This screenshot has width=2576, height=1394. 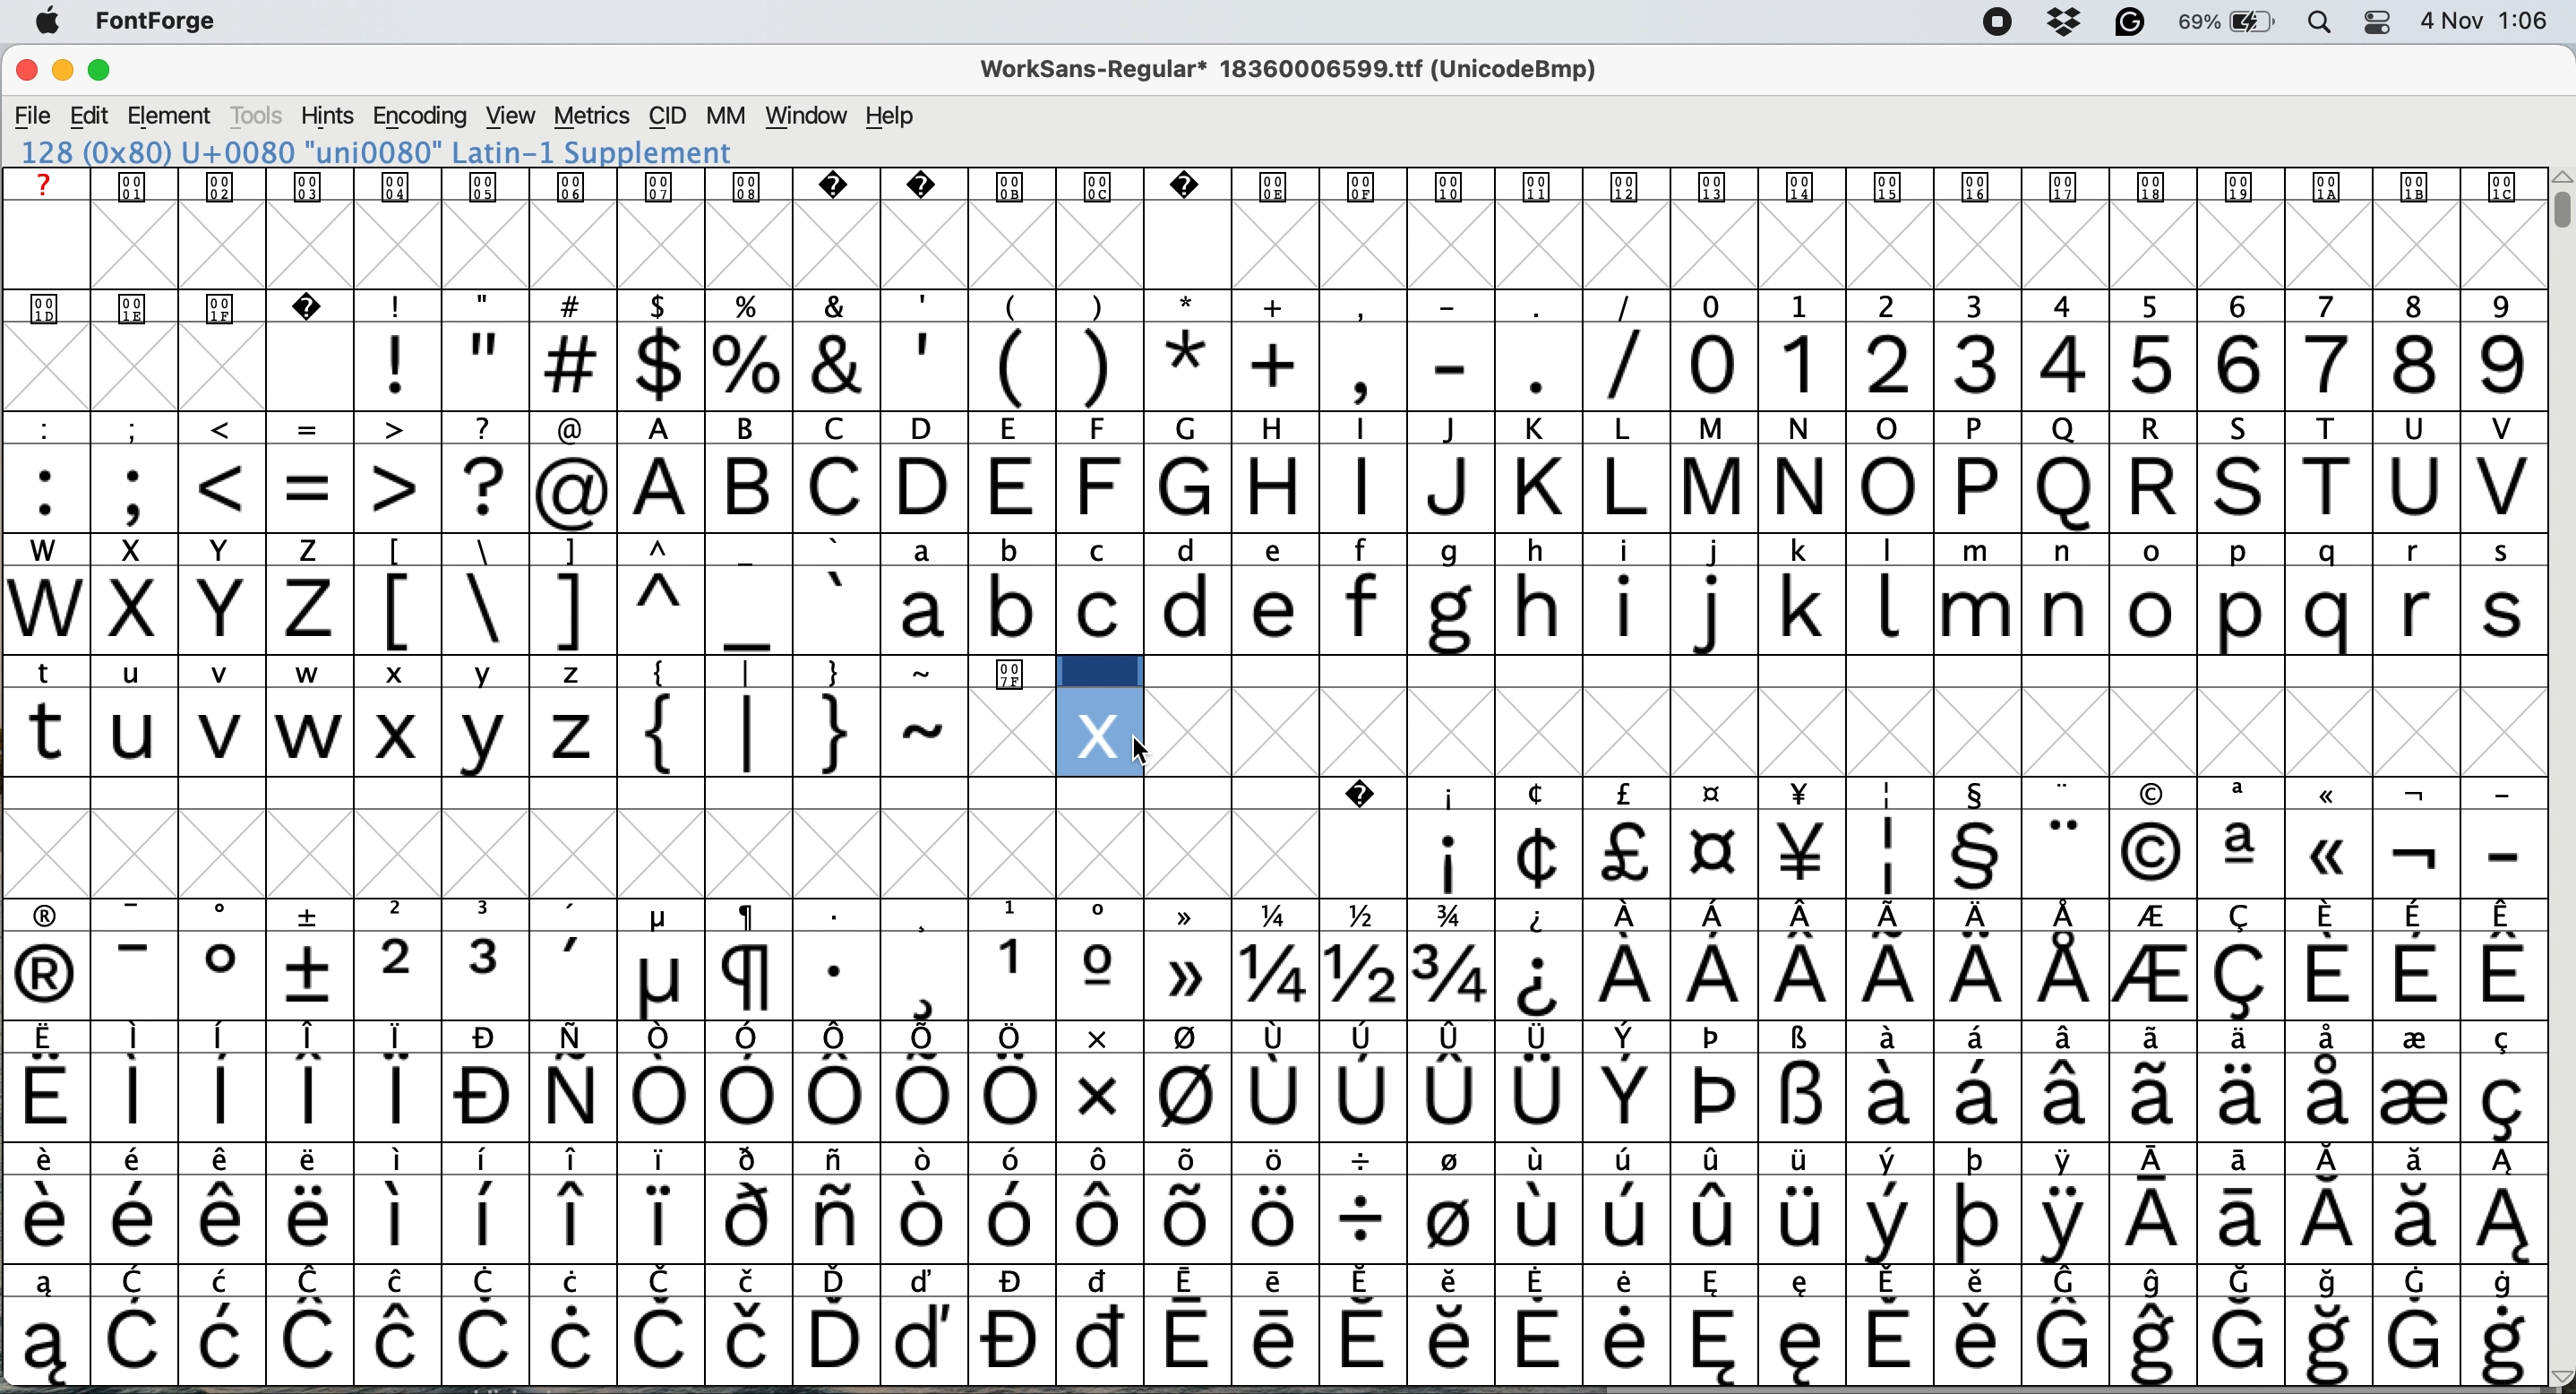 I want to click on glyph grid, so click(x=1850, y=734).